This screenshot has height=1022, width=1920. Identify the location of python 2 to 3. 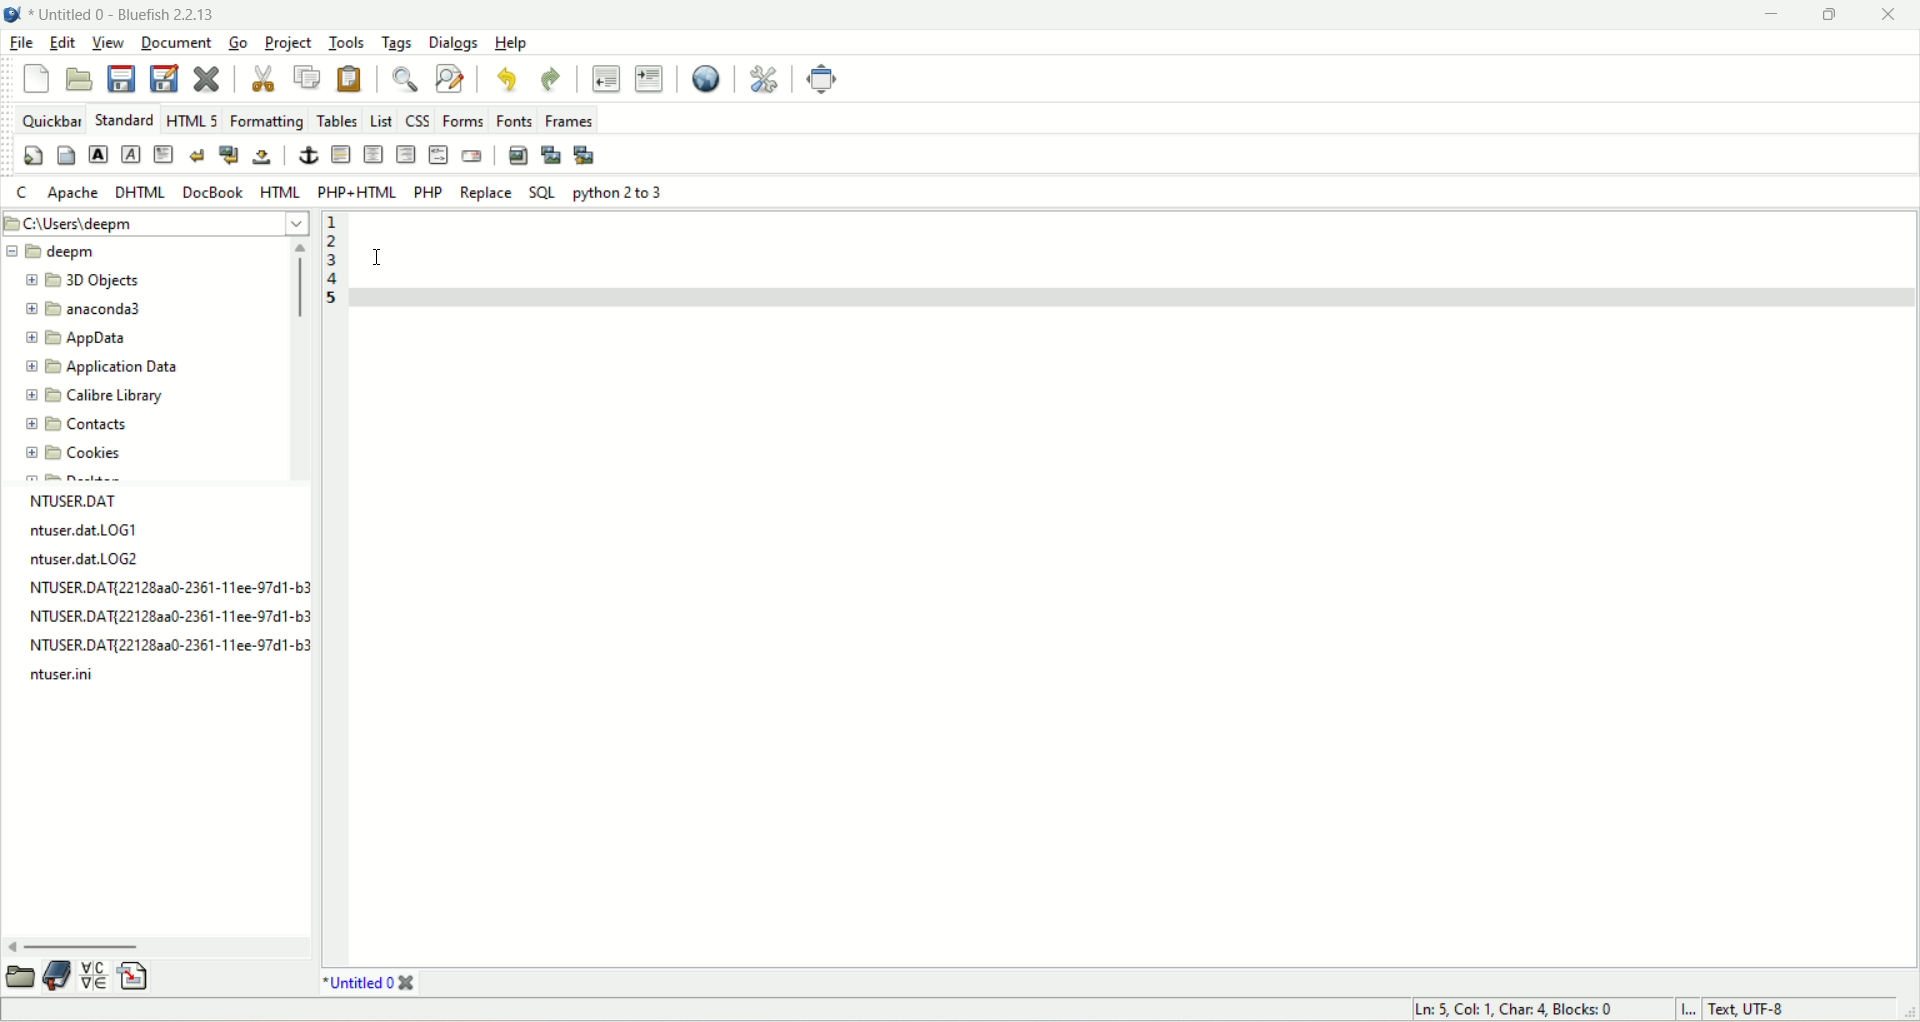
(616, 193).